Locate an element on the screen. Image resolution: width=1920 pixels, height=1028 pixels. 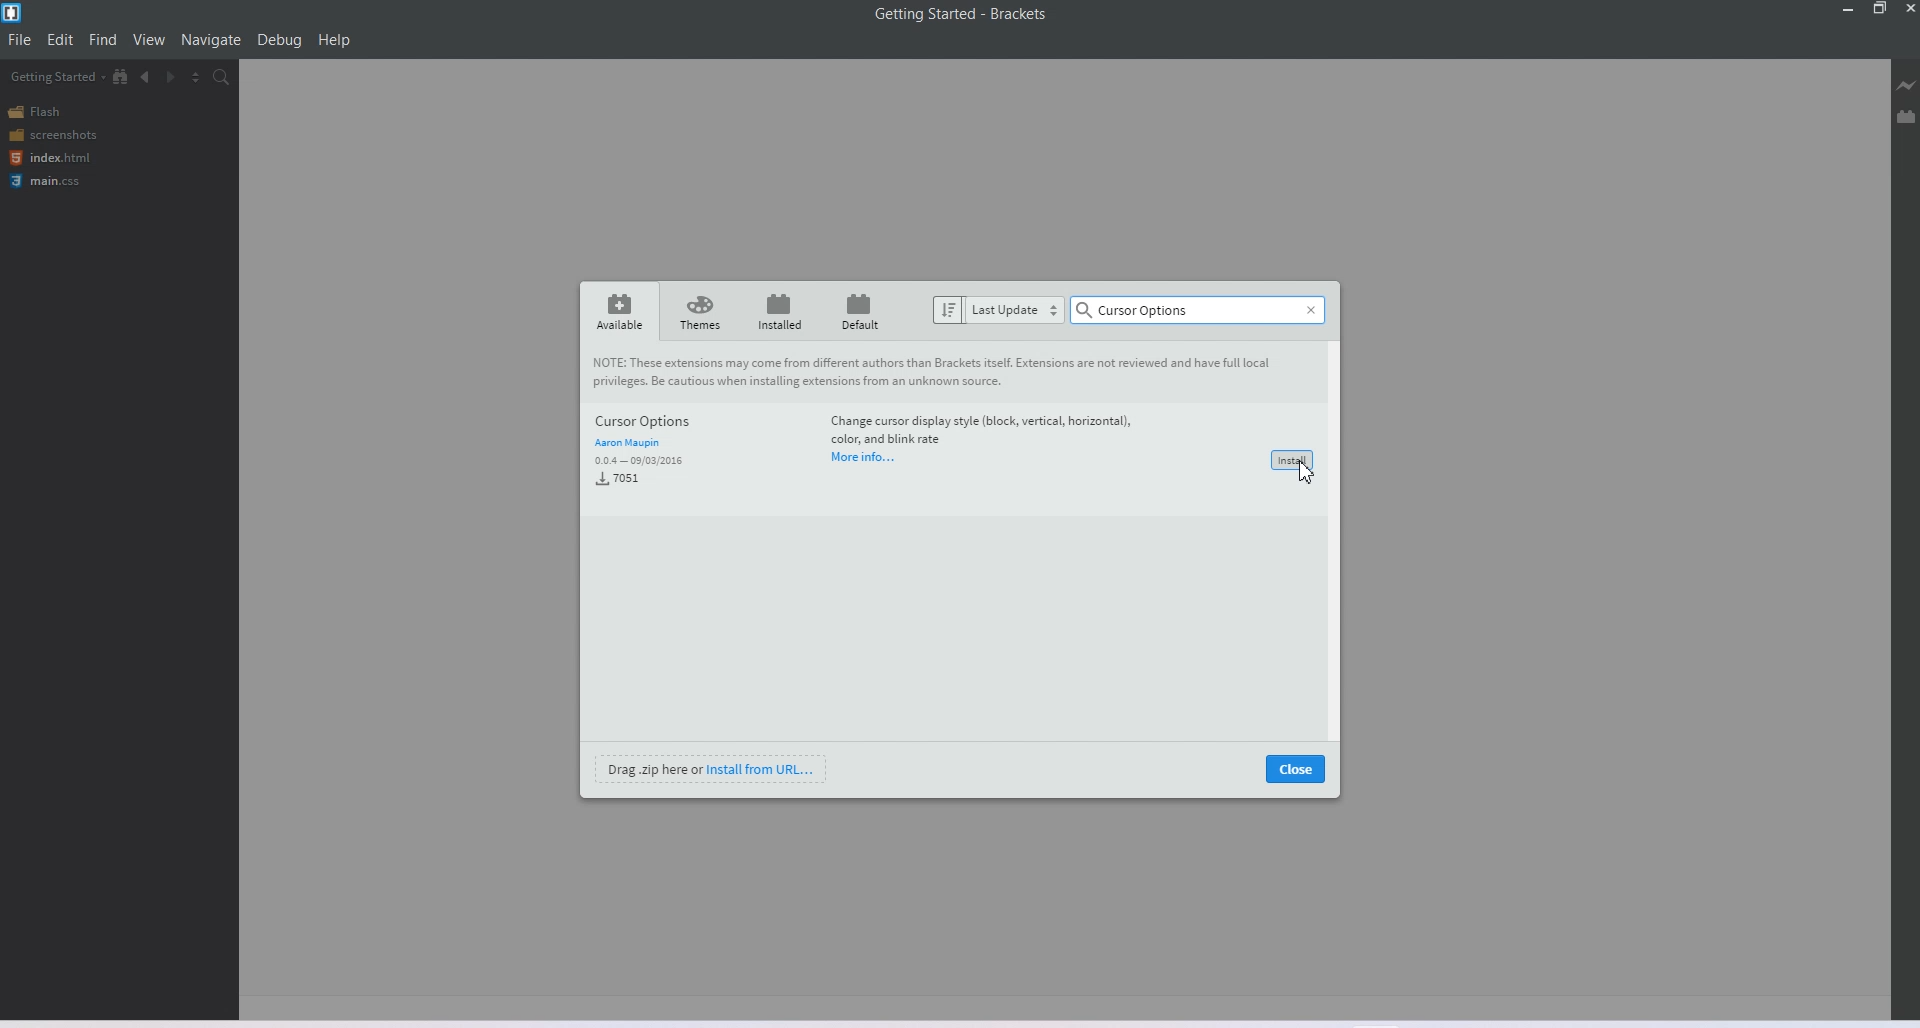
available is located at coordinates (620, 309).